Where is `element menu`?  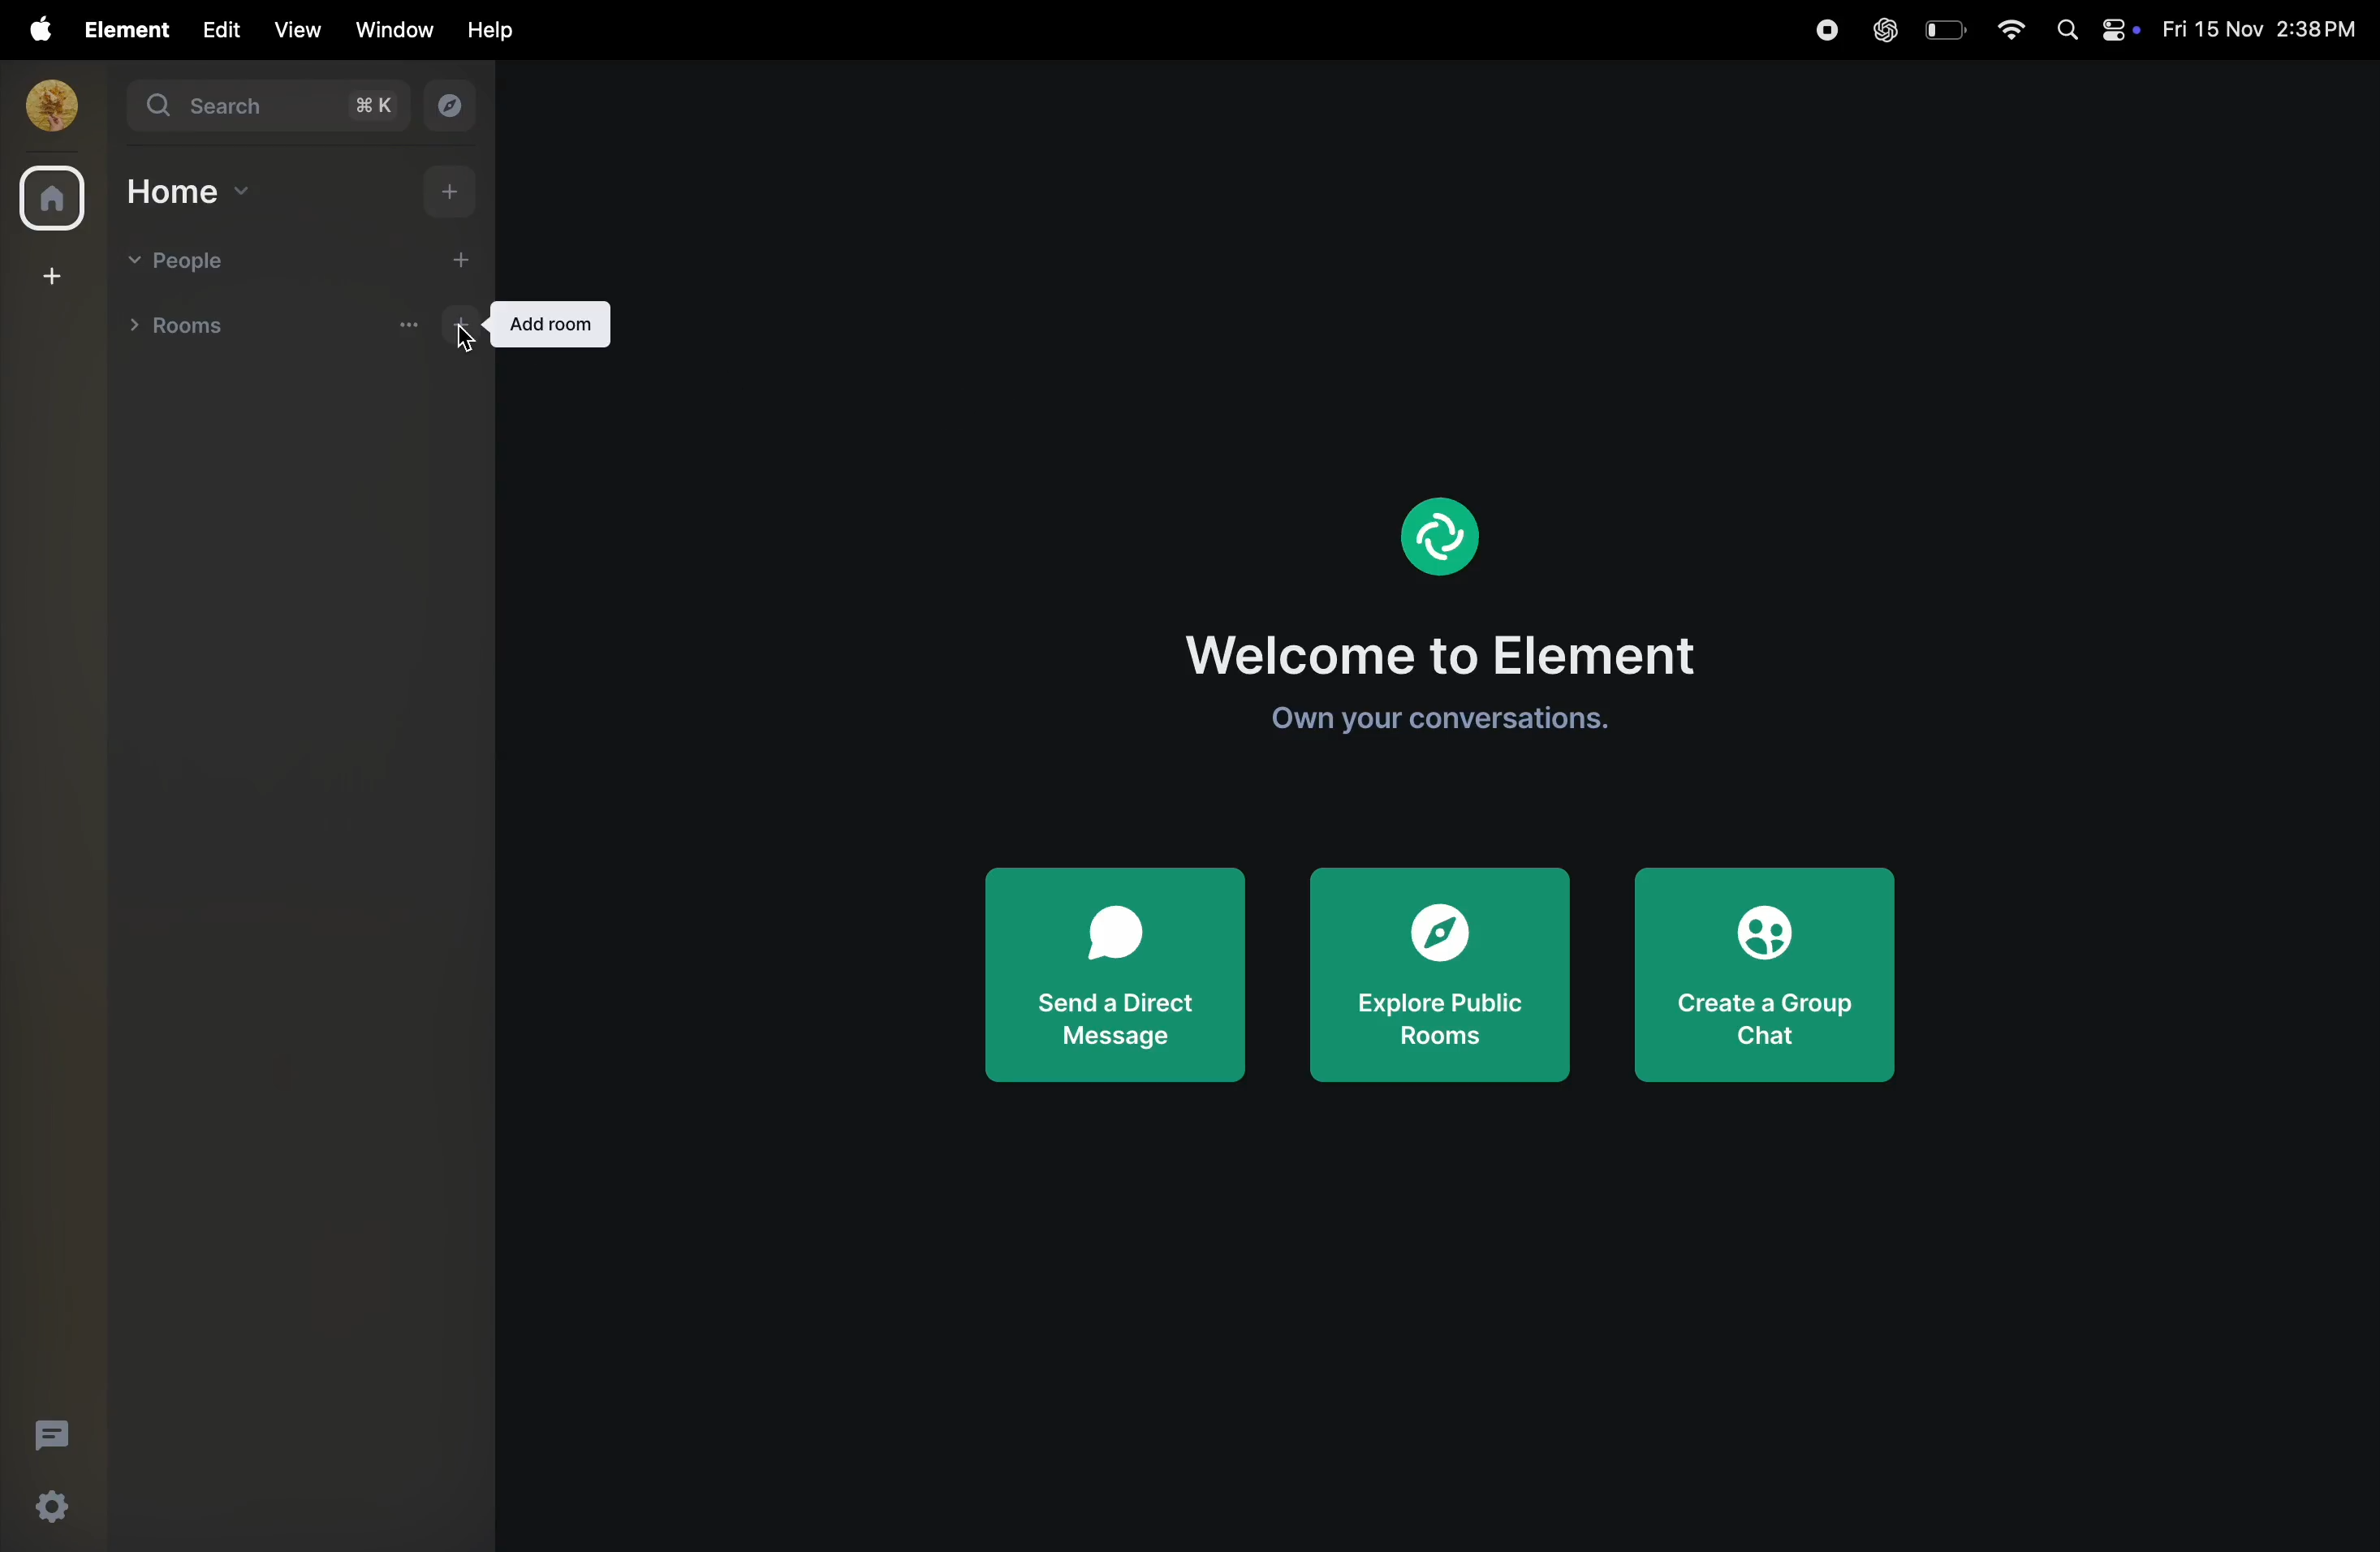 element menu is located at coordinates (121, 28).